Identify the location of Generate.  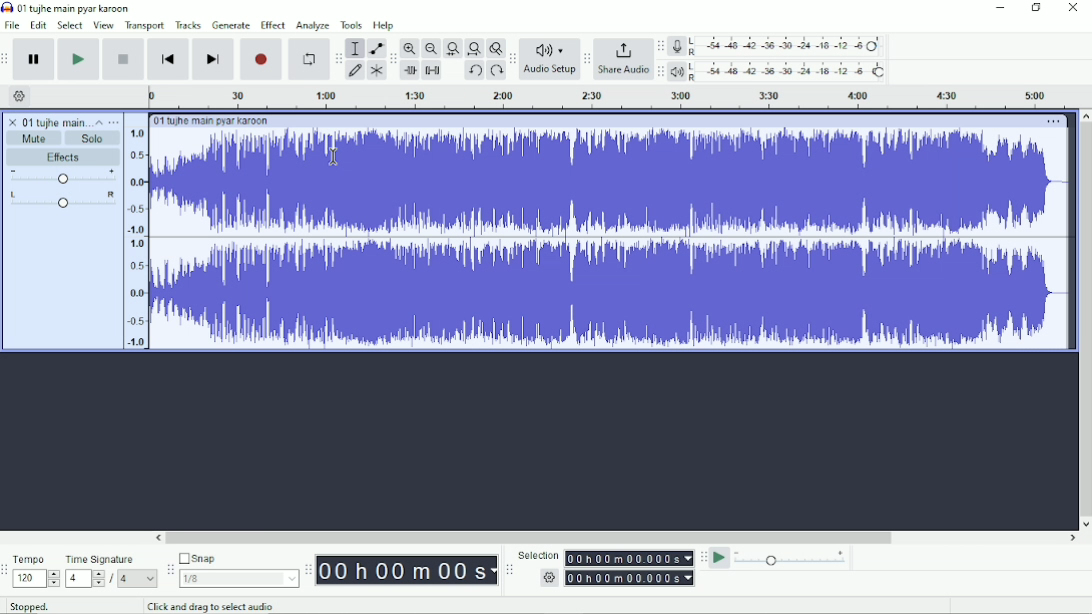
(231, 25).